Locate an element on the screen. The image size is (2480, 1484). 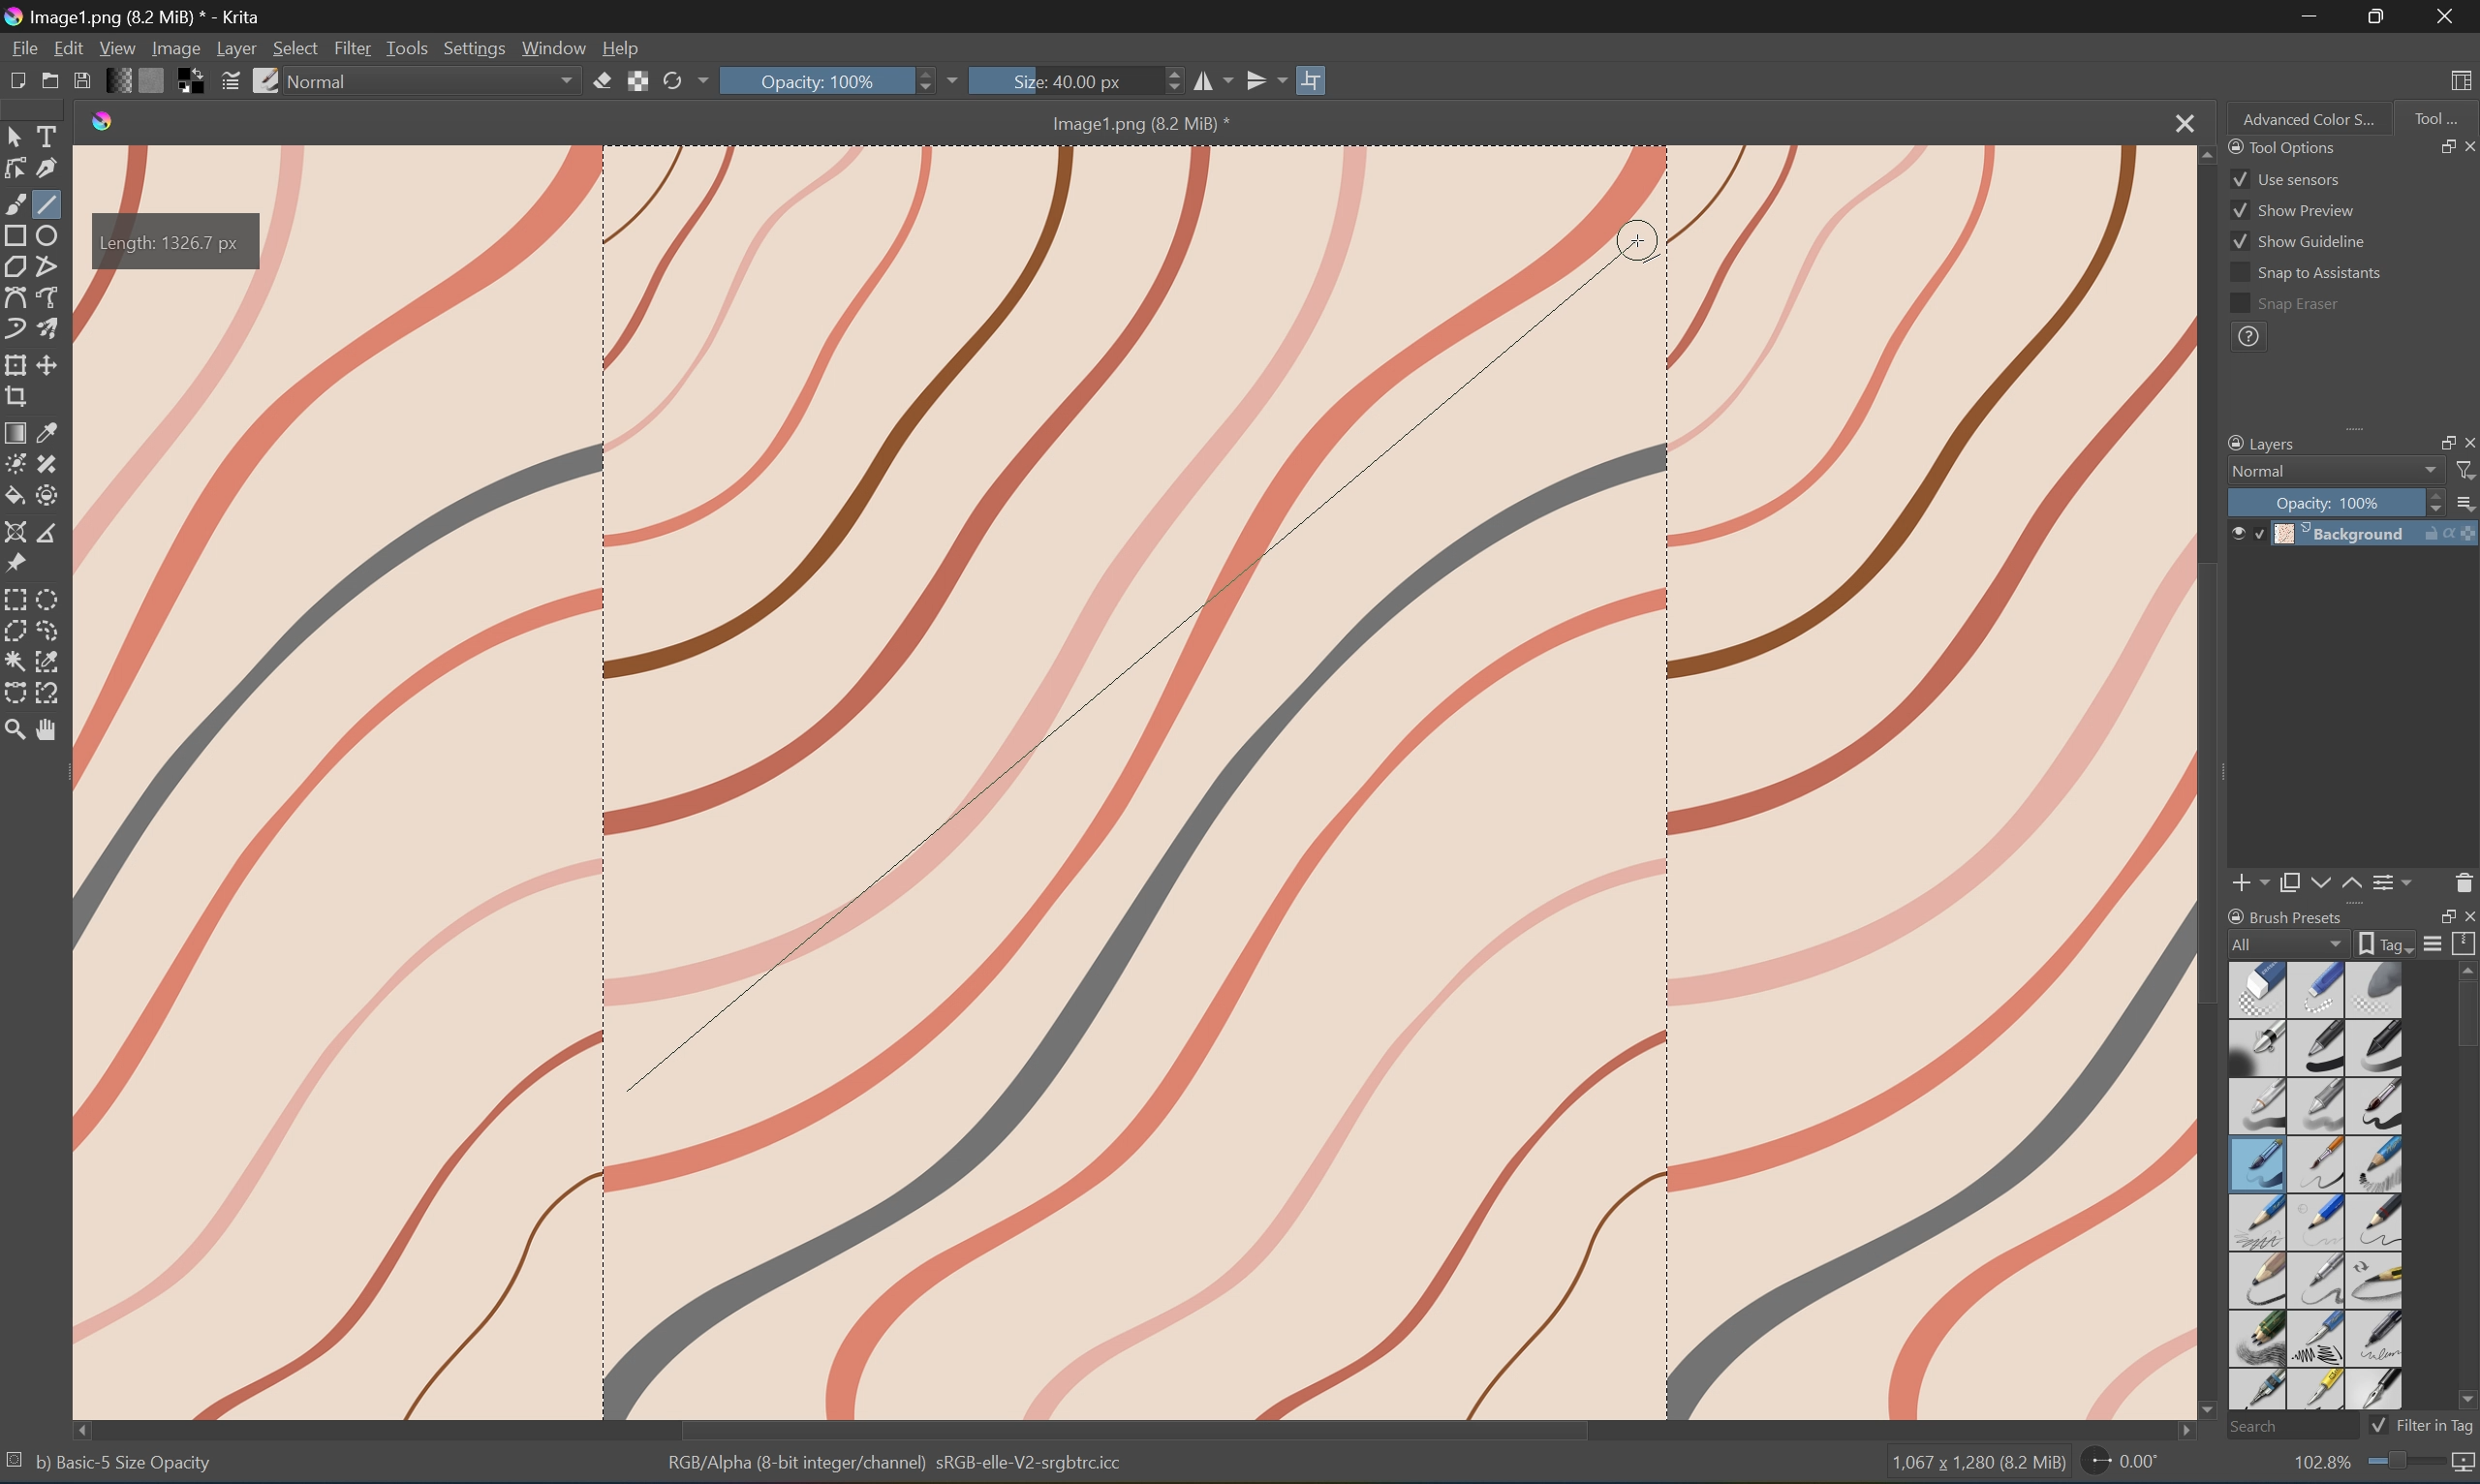
Tools is located at coordinates (409, 48).